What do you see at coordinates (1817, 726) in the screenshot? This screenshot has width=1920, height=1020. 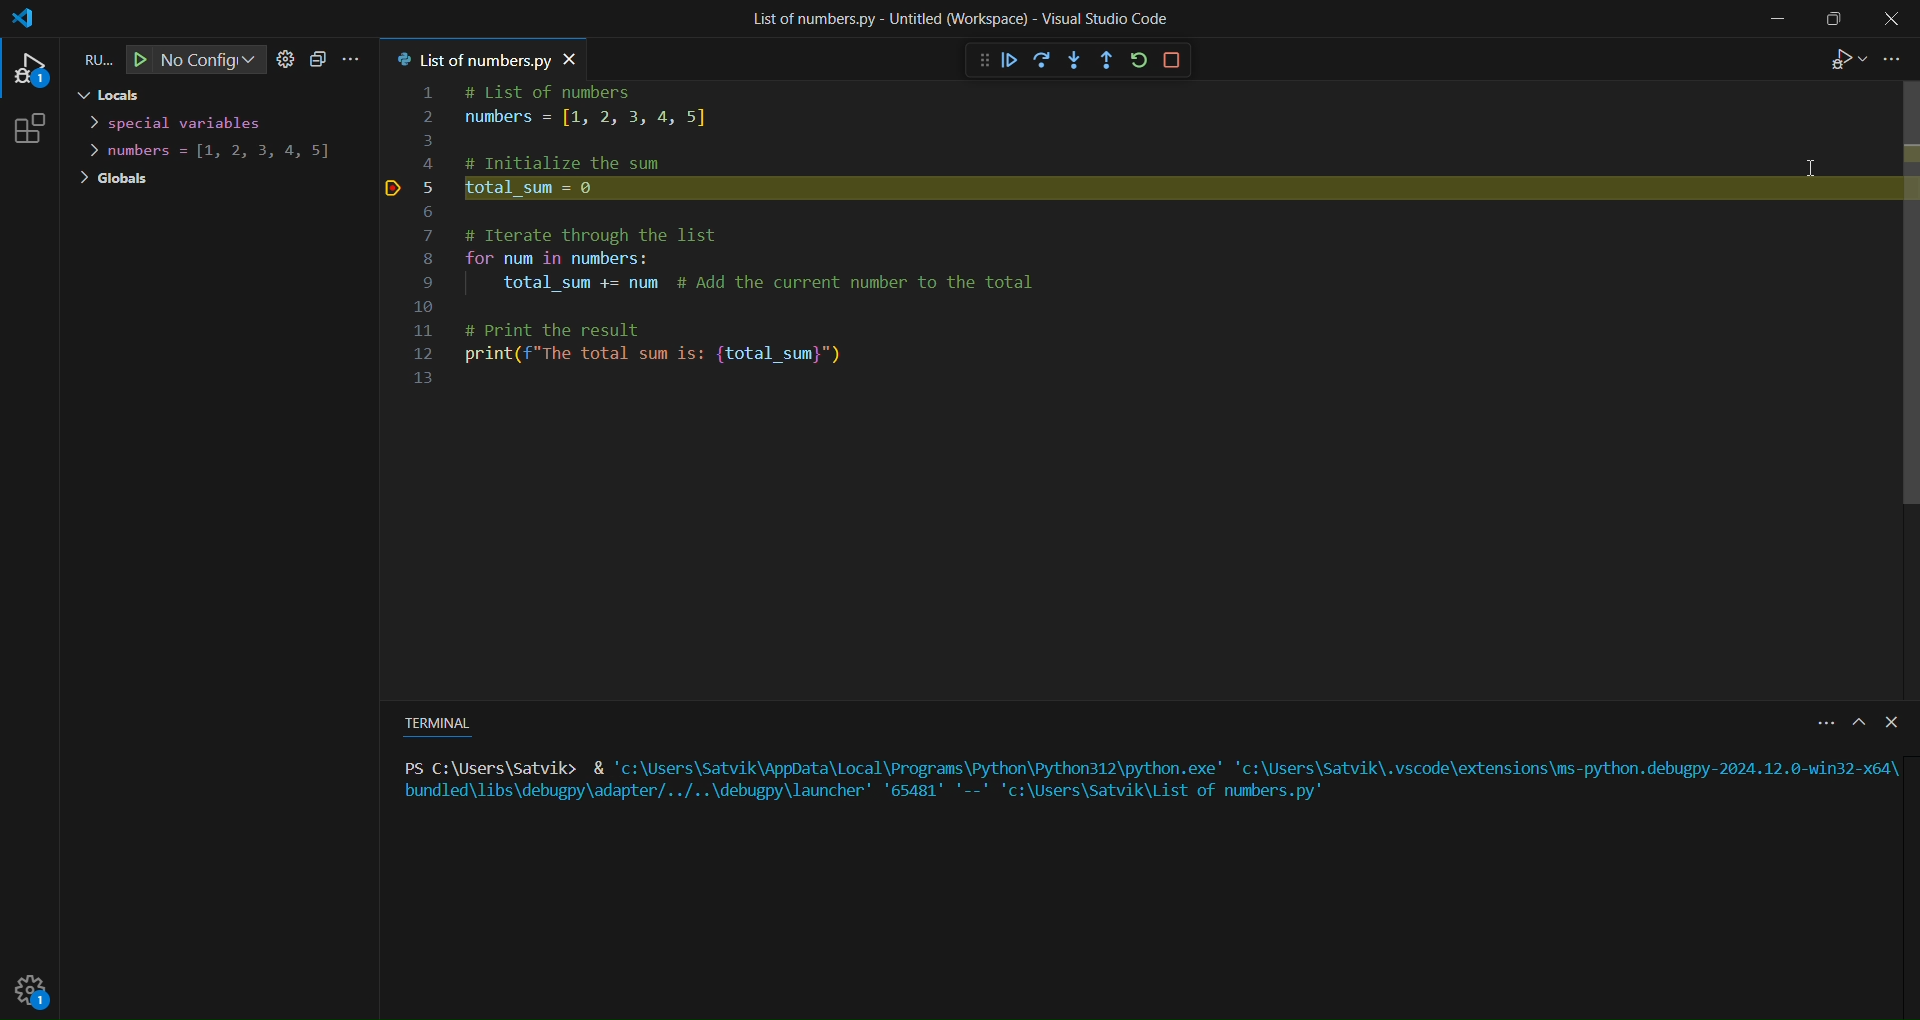 I see `more` at bounding box center [1817, 726].